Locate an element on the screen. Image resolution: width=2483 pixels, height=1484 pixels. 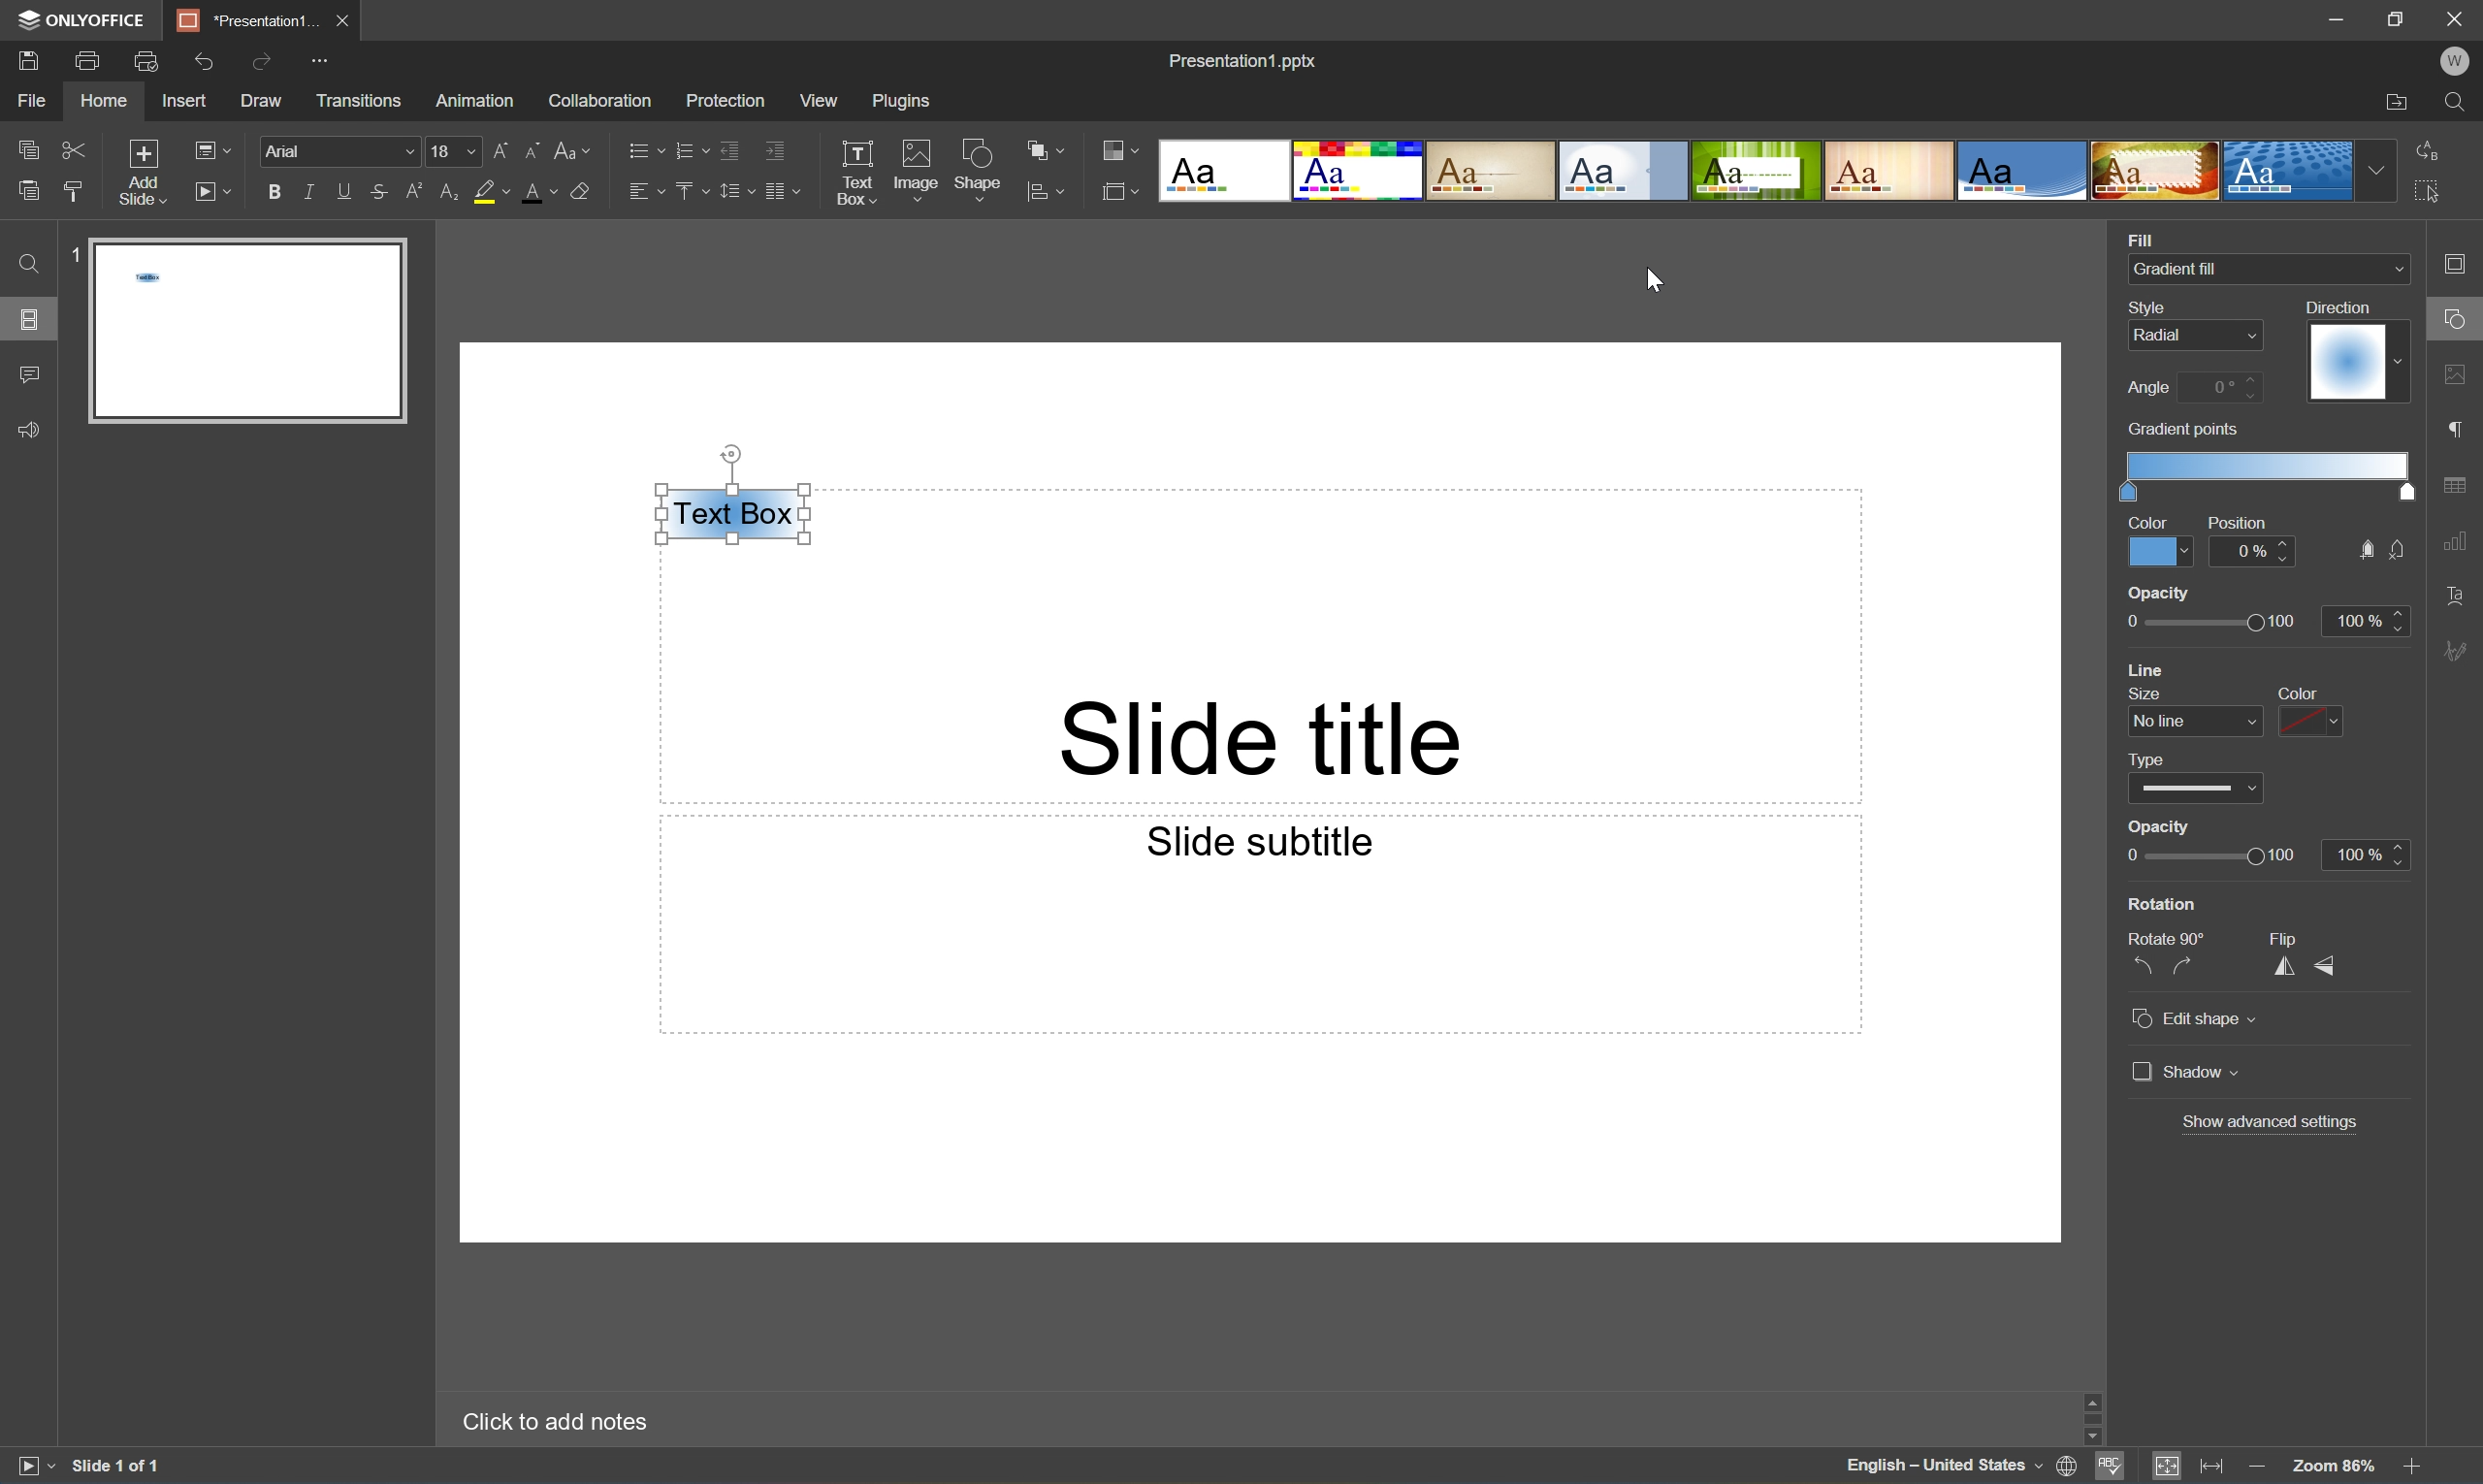
Rotation is located at coordinates (2162, 900).